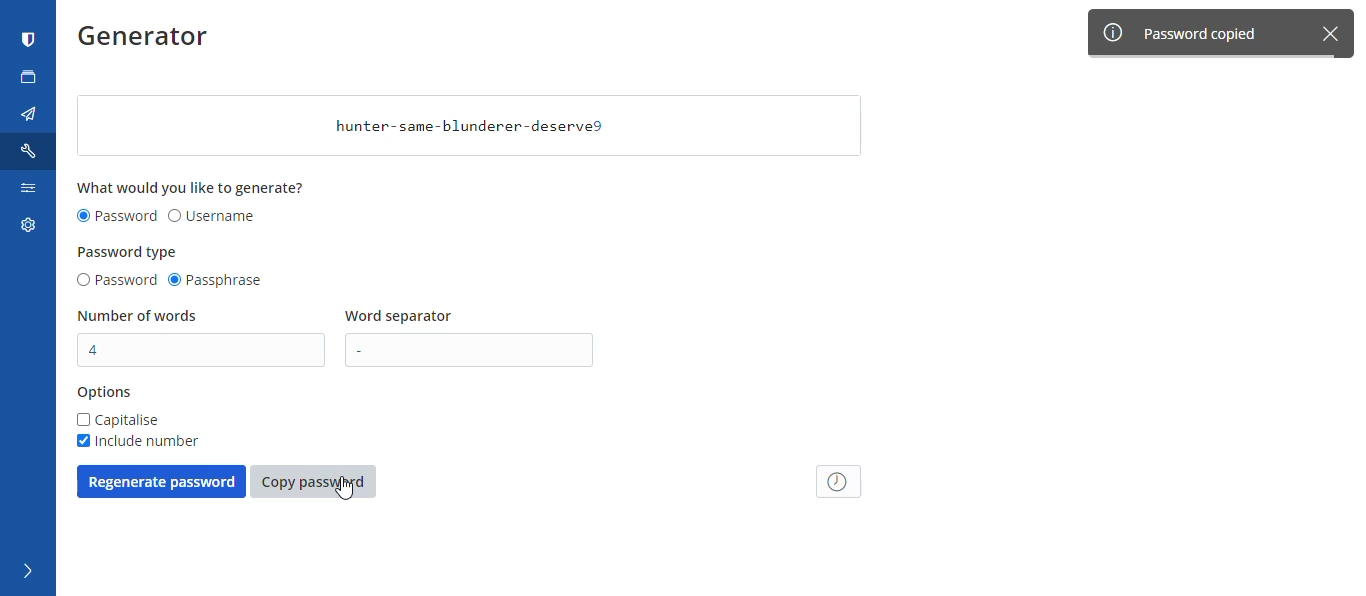 This screenshot has width=1366, height=596. Describe the element at coordinates (139, 316) in the screenshot. I see `number of words` at that location.